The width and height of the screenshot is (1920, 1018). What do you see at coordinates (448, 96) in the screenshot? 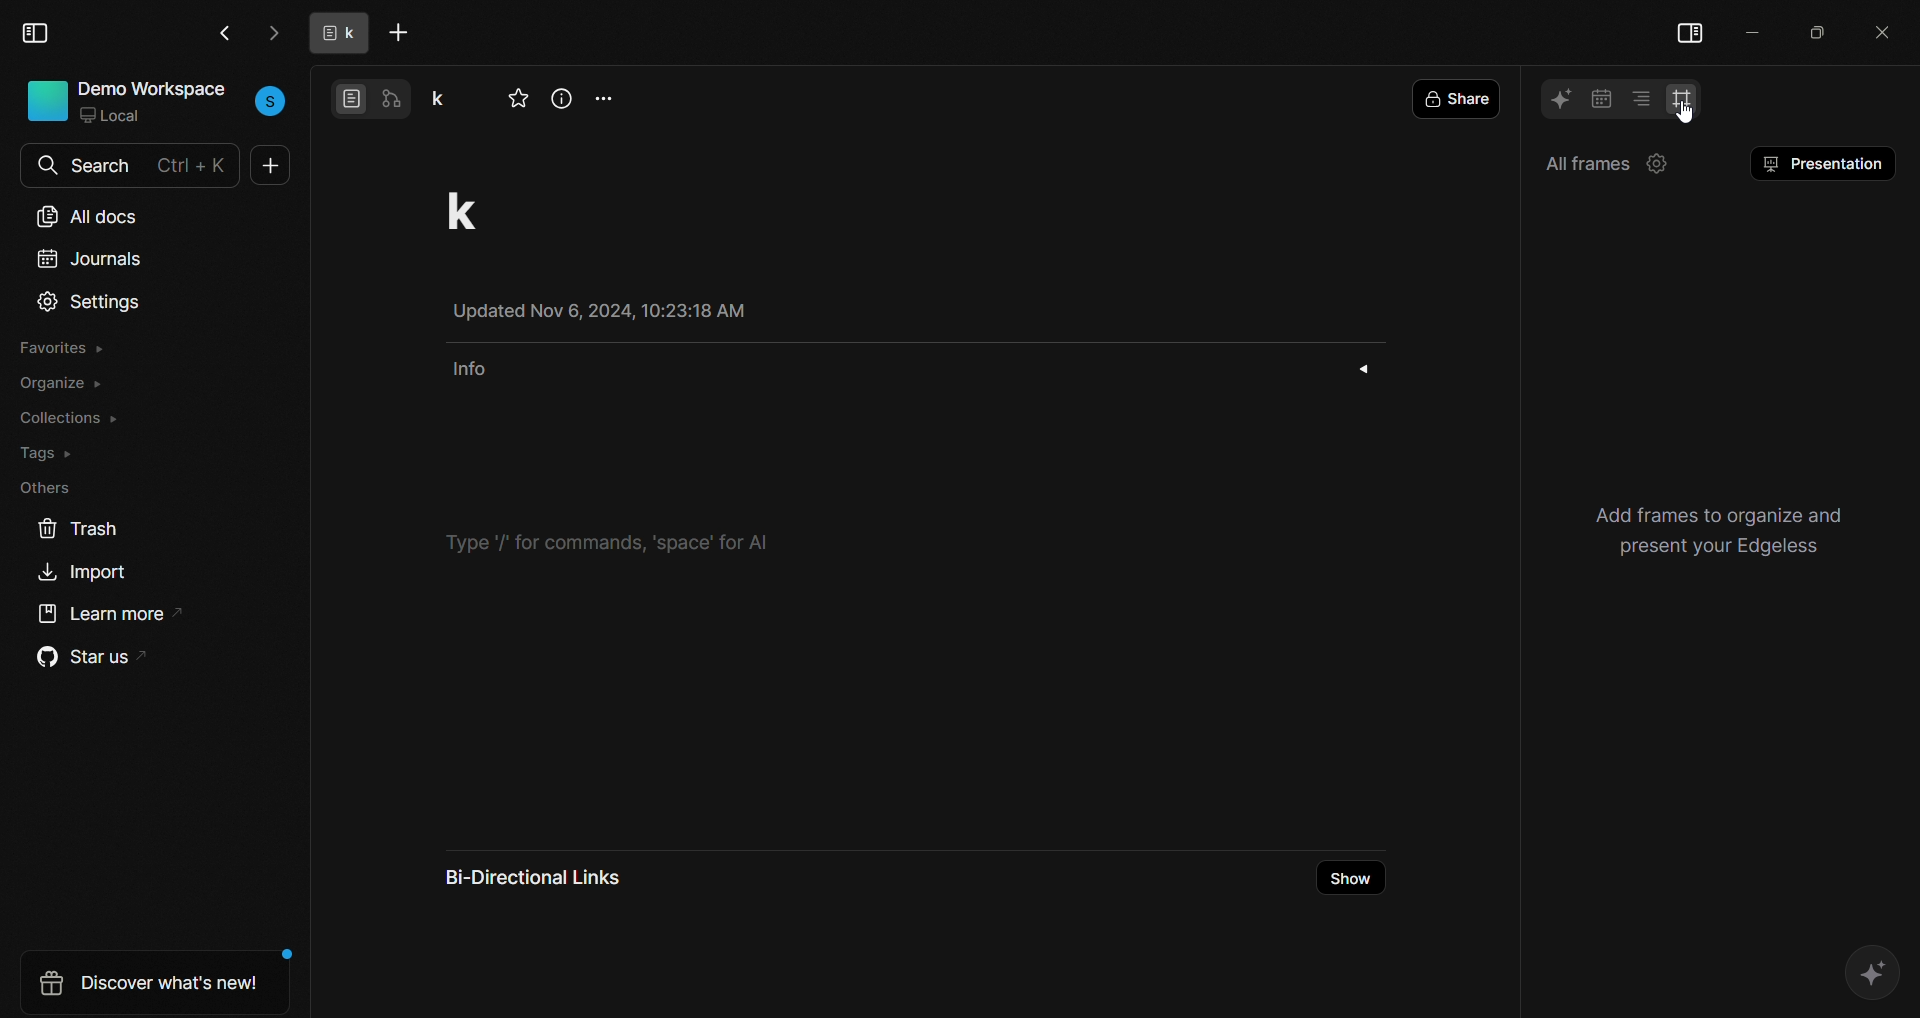
I see `project name` at bounding box center [448, 96].